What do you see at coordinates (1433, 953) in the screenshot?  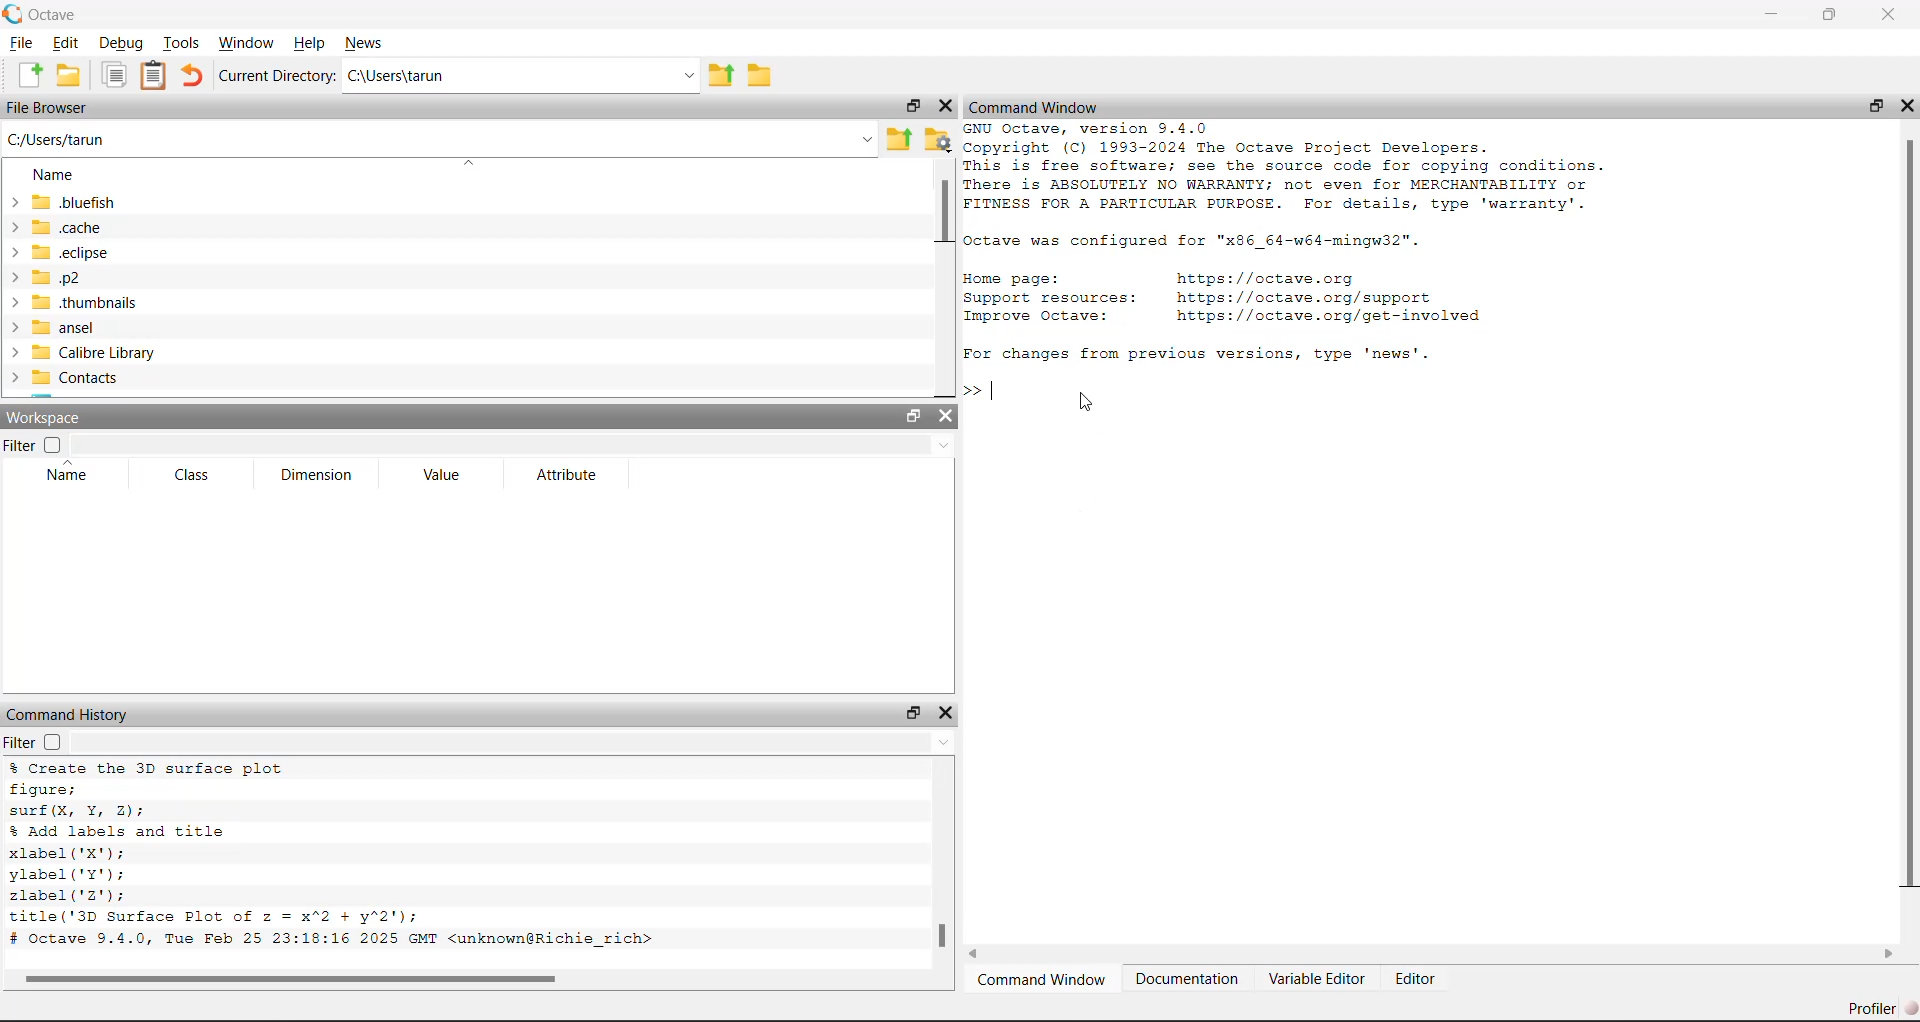 I see `Scroll` at bounding box center [1433, 953].